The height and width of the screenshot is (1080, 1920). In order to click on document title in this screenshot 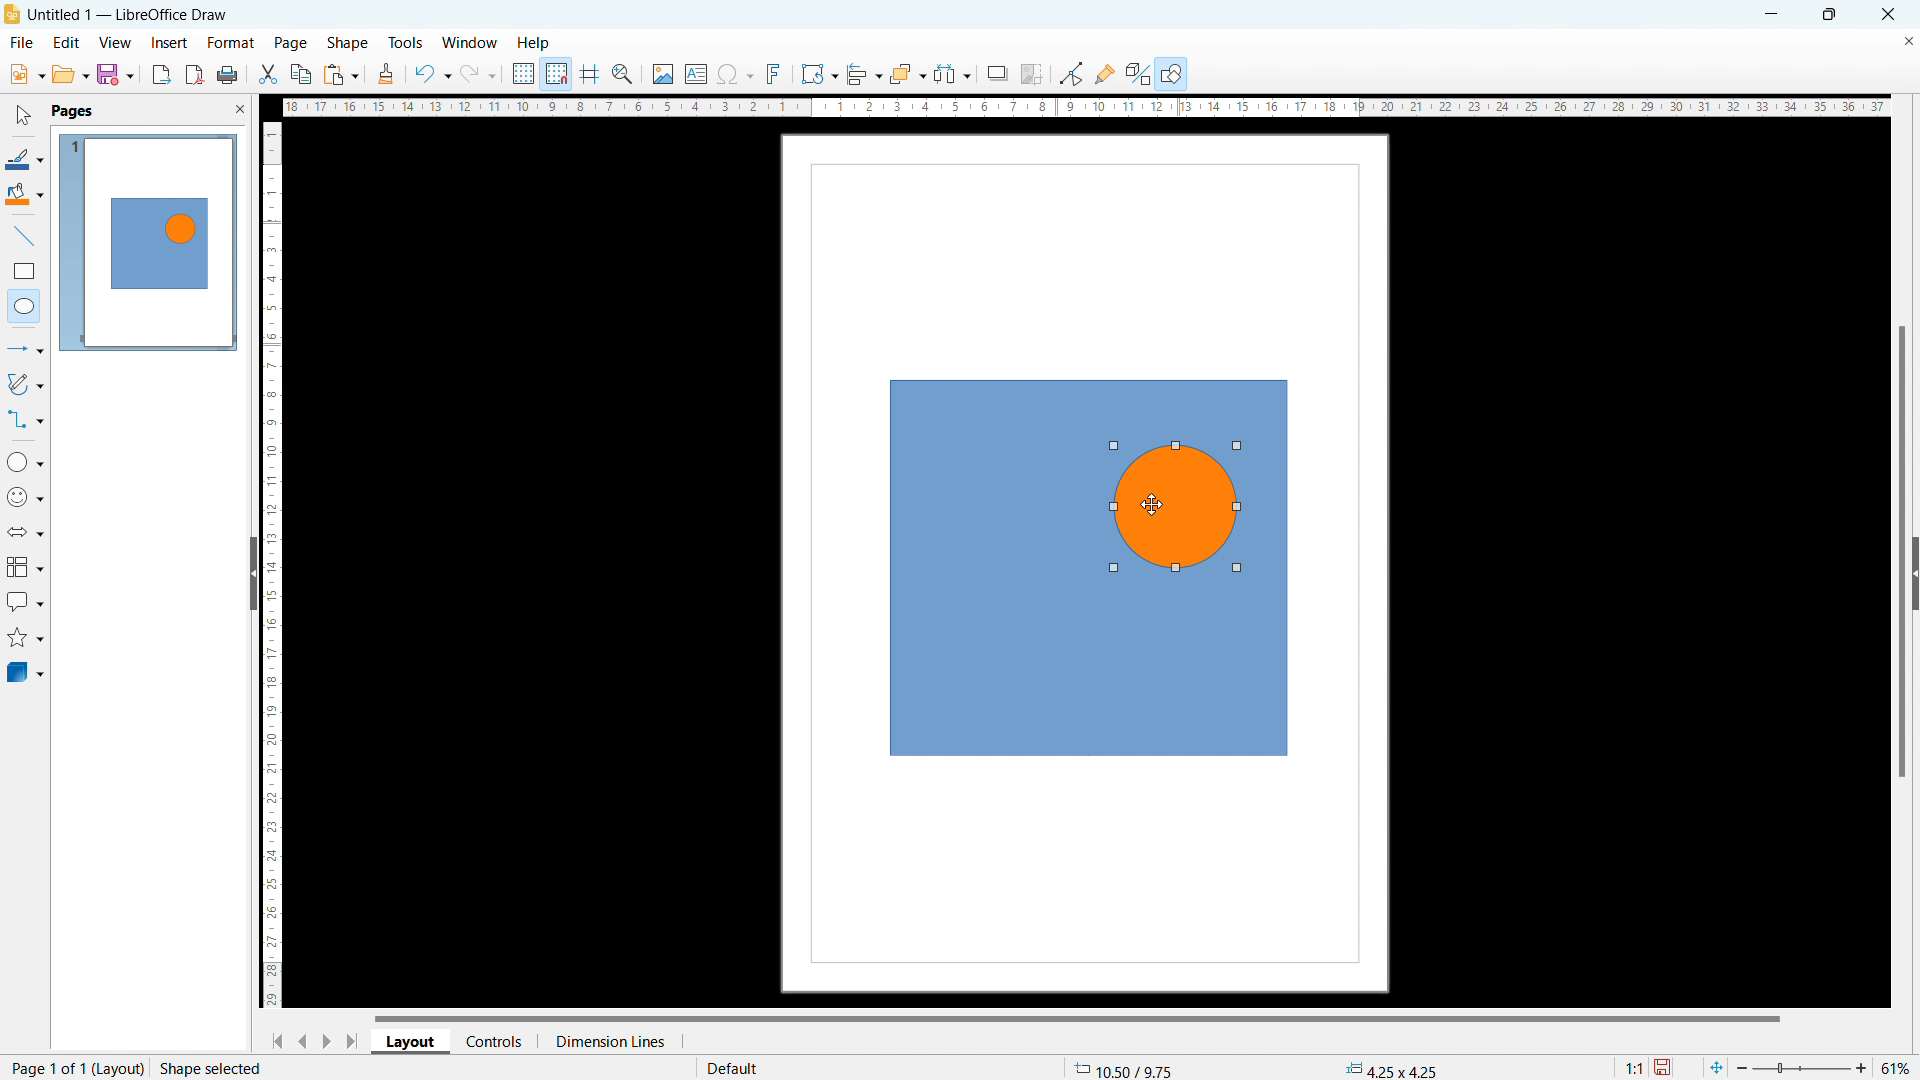, I will do `click(132, 14)`.